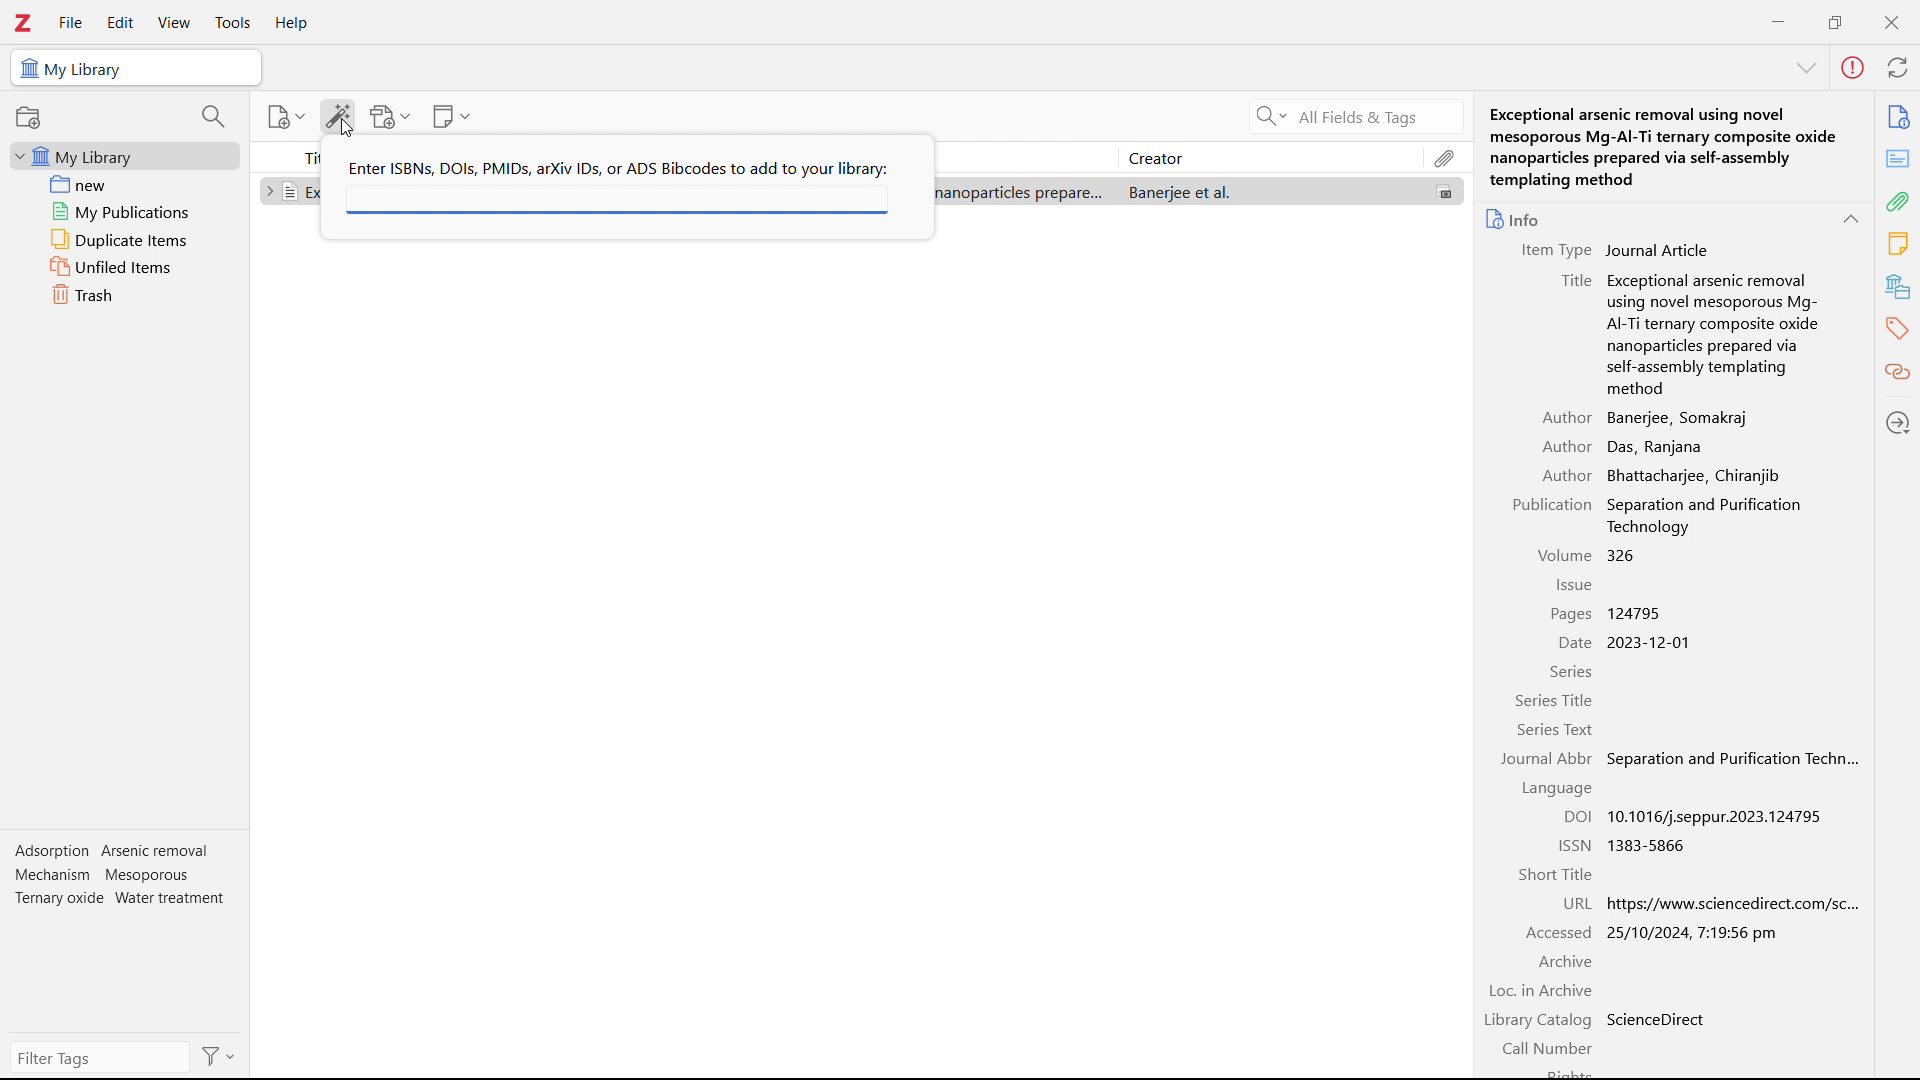 This screenshot has width=1920, height=1080. Describe the element at coordinates (1574, 844) in the screenshot. I see `ISSN` at that location.